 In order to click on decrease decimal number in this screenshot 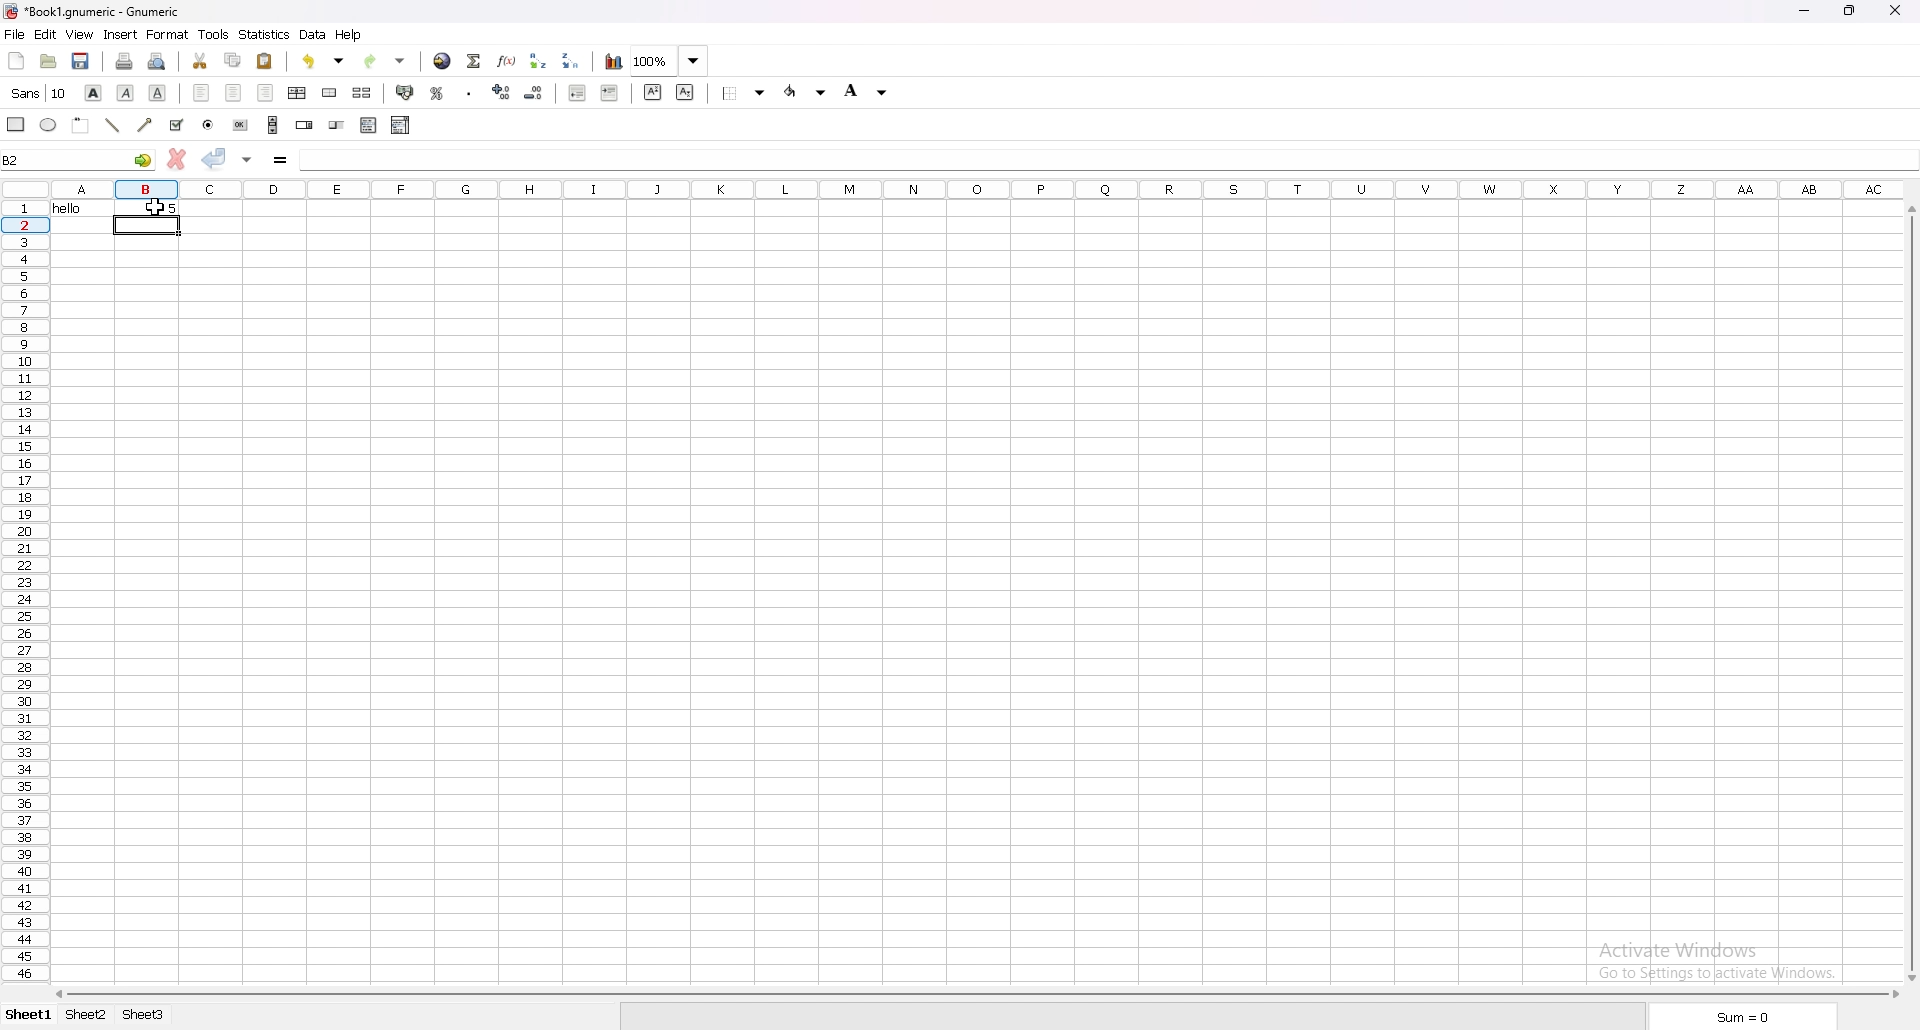, I will do `click(534, 92)`.